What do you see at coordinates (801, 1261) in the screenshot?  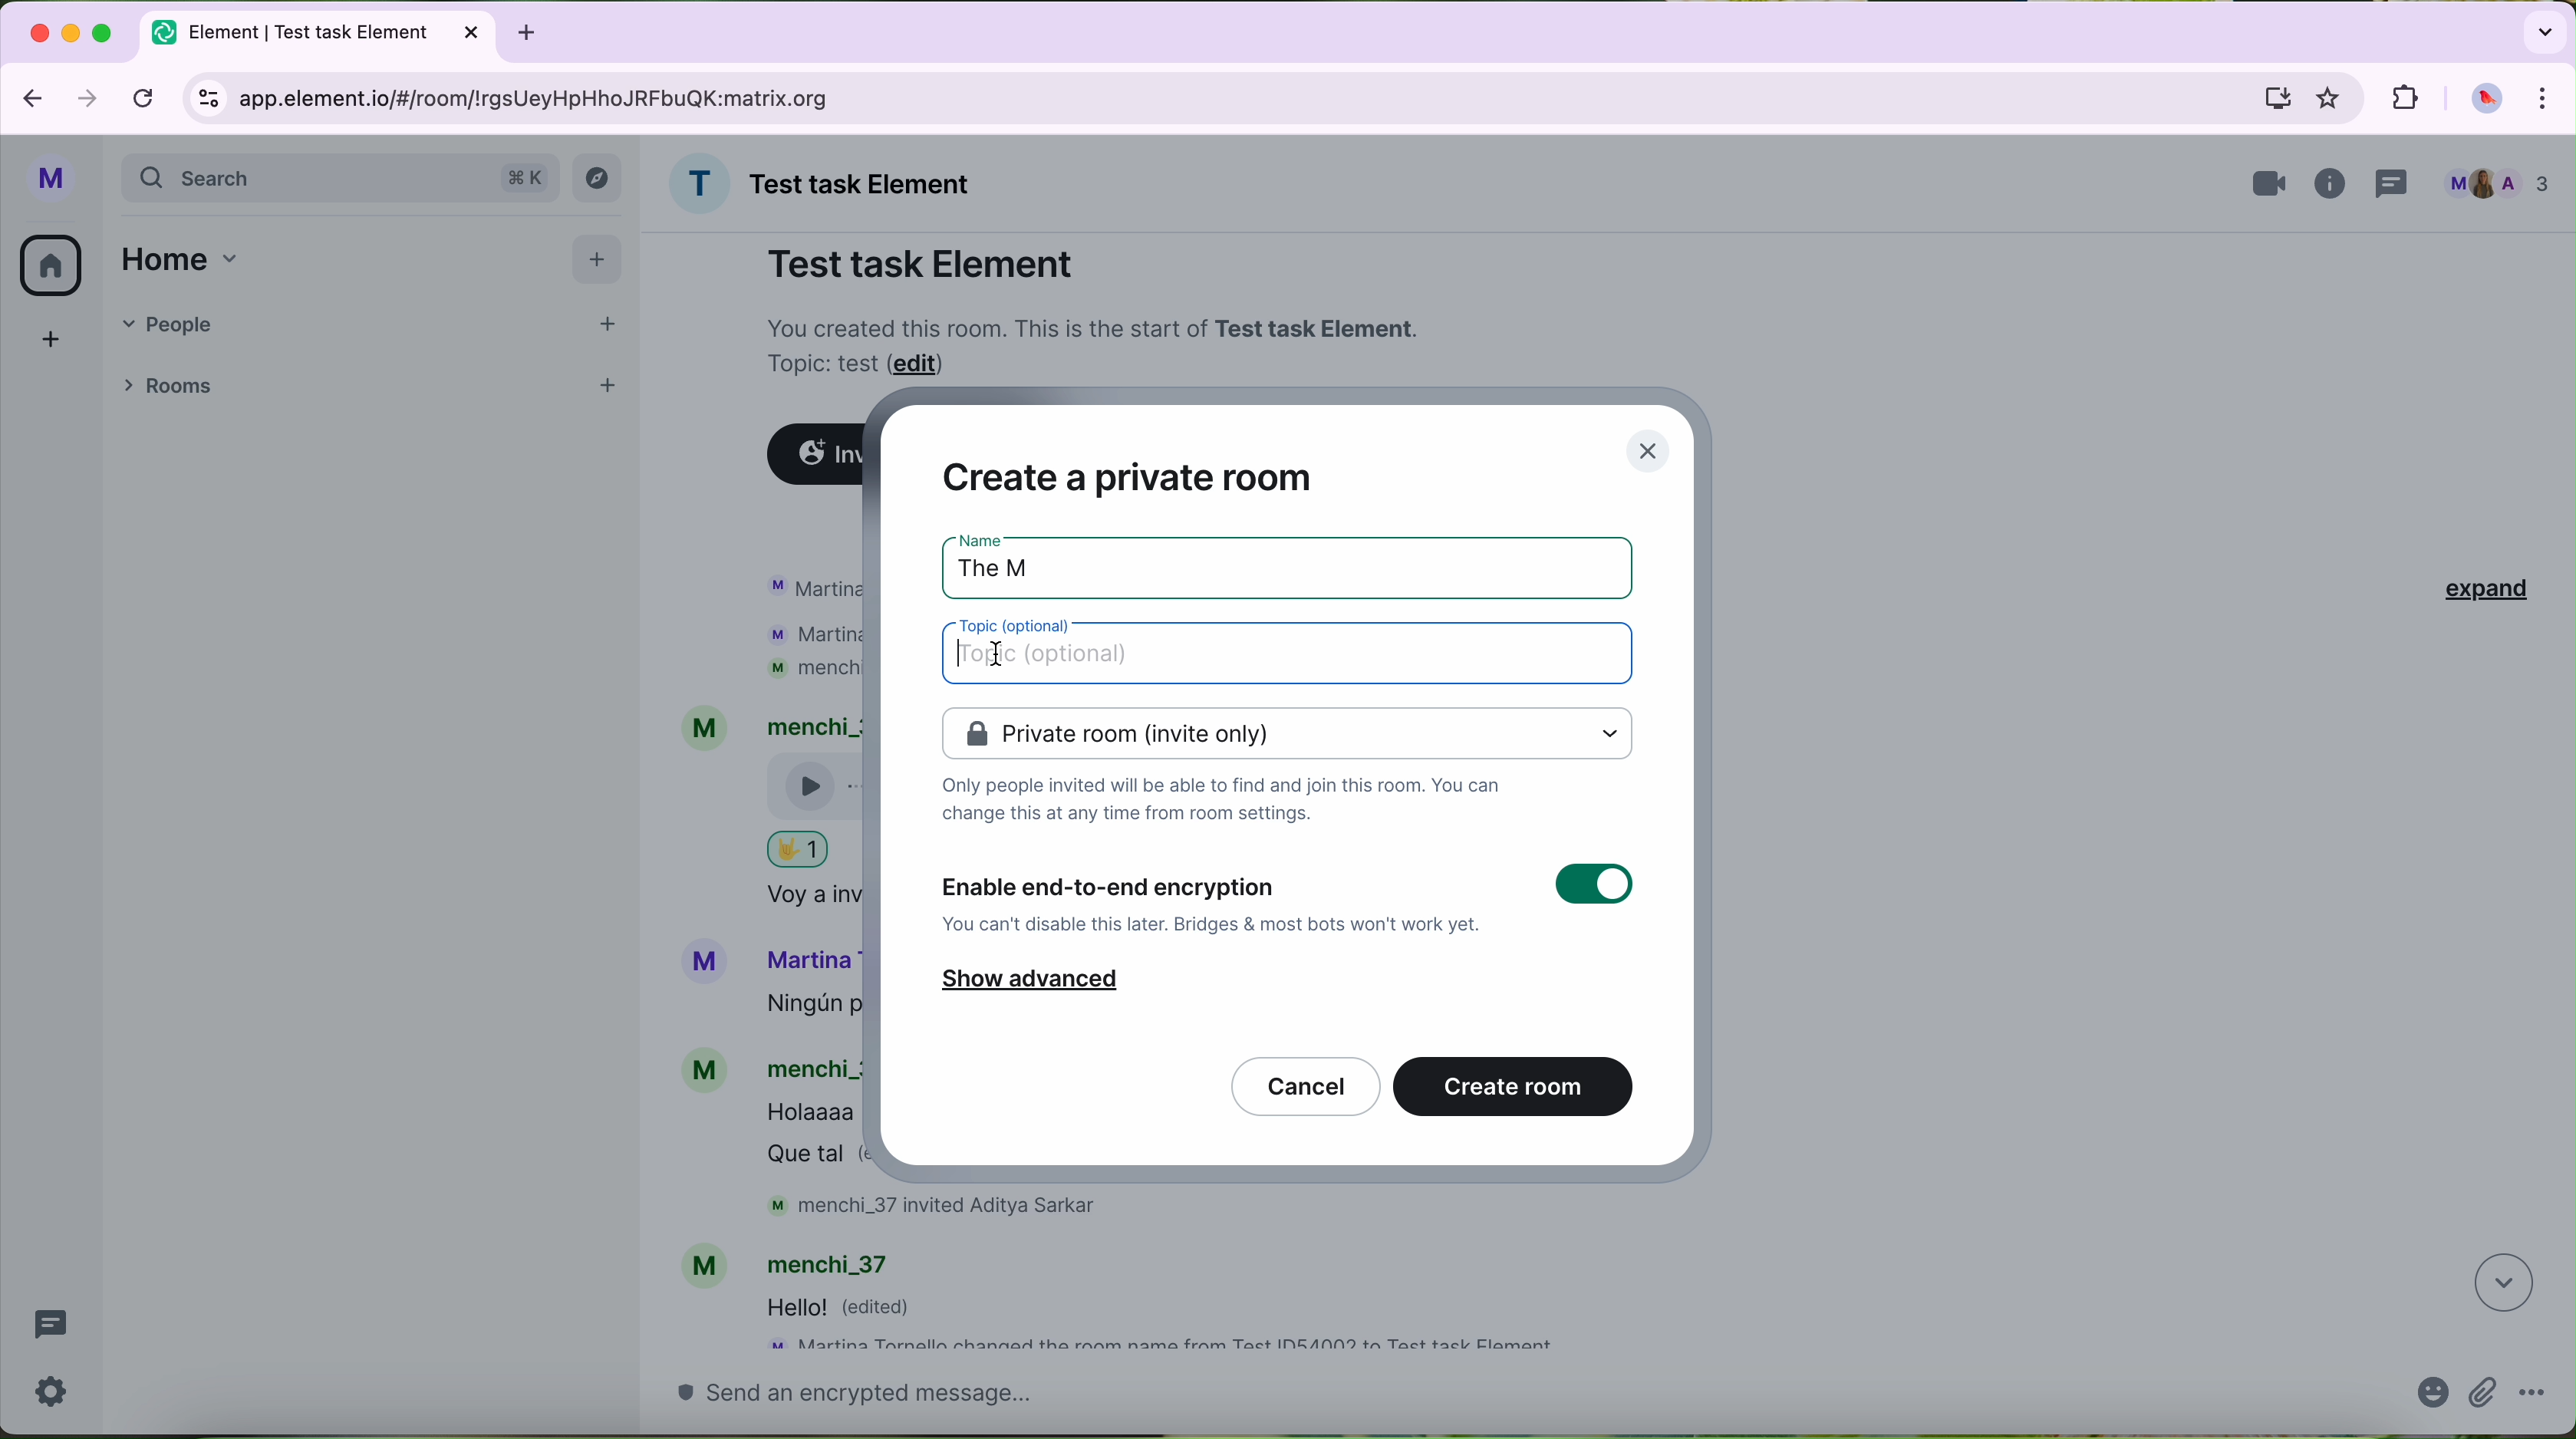 I see `account` at bounding box center [801, 1261].